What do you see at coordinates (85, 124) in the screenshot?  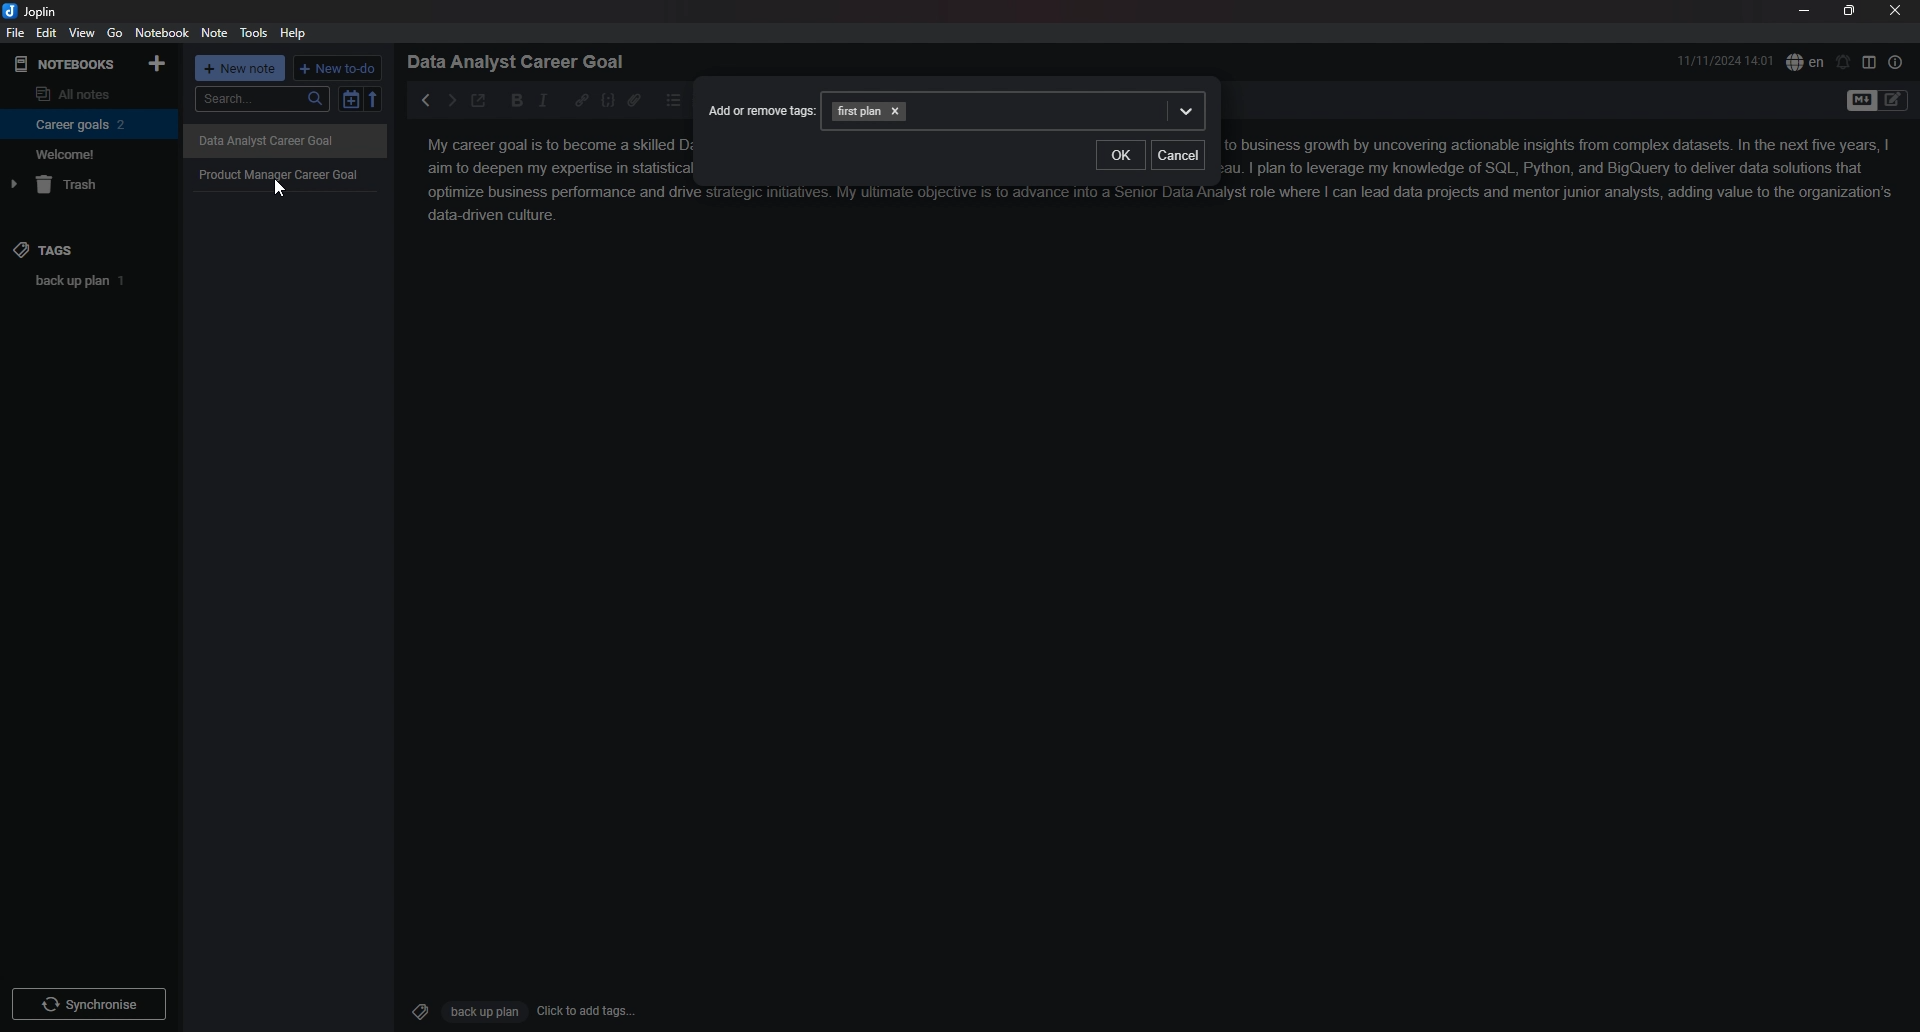 I see `Career goals 2` at bounding box center [85, 124].